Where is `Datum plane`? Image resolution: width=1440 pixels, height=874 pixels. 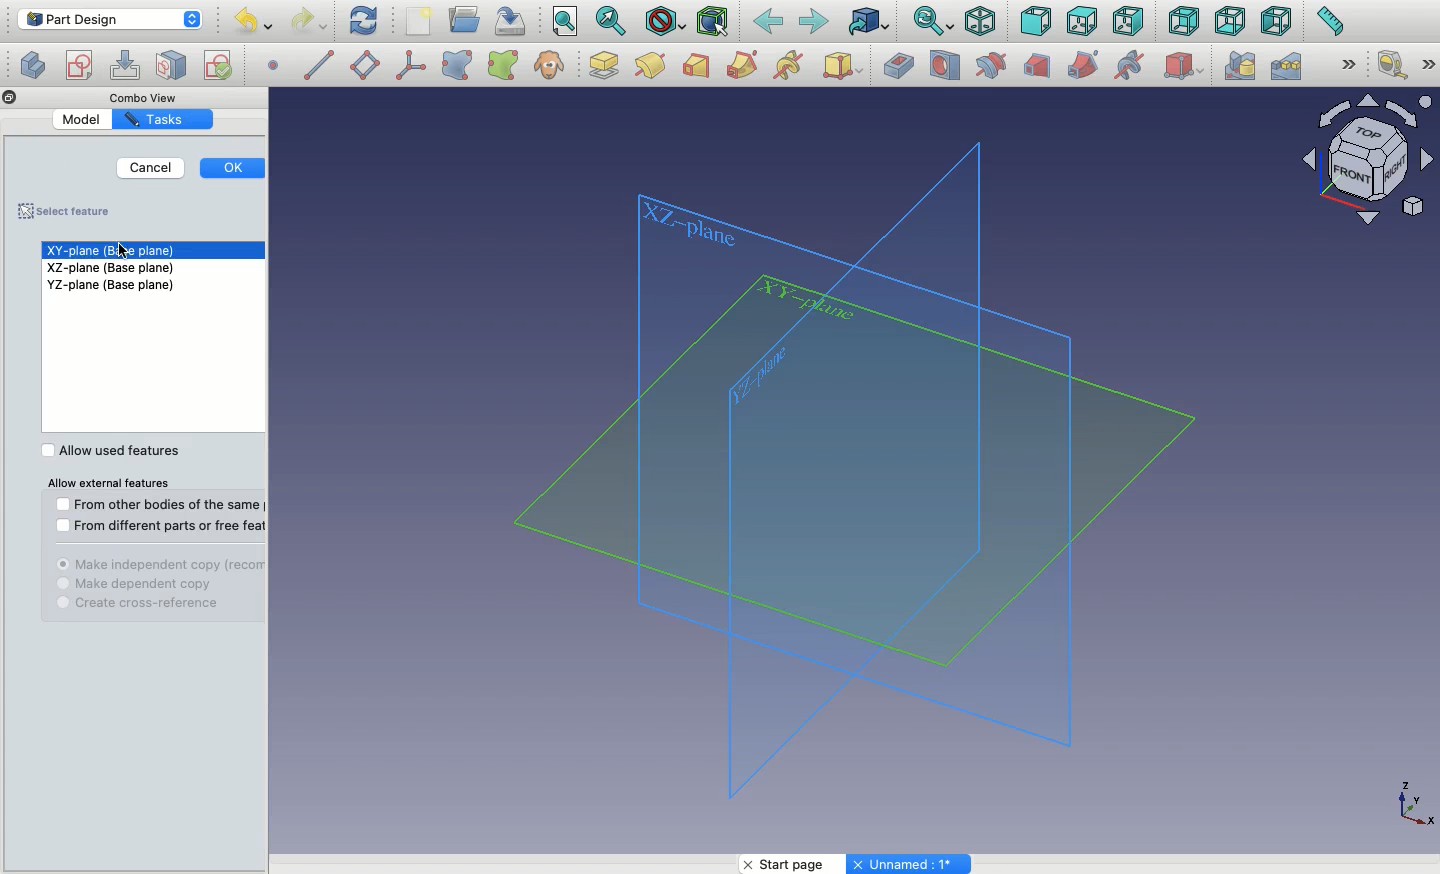 Datum plane is located at coordinates (367, 66).